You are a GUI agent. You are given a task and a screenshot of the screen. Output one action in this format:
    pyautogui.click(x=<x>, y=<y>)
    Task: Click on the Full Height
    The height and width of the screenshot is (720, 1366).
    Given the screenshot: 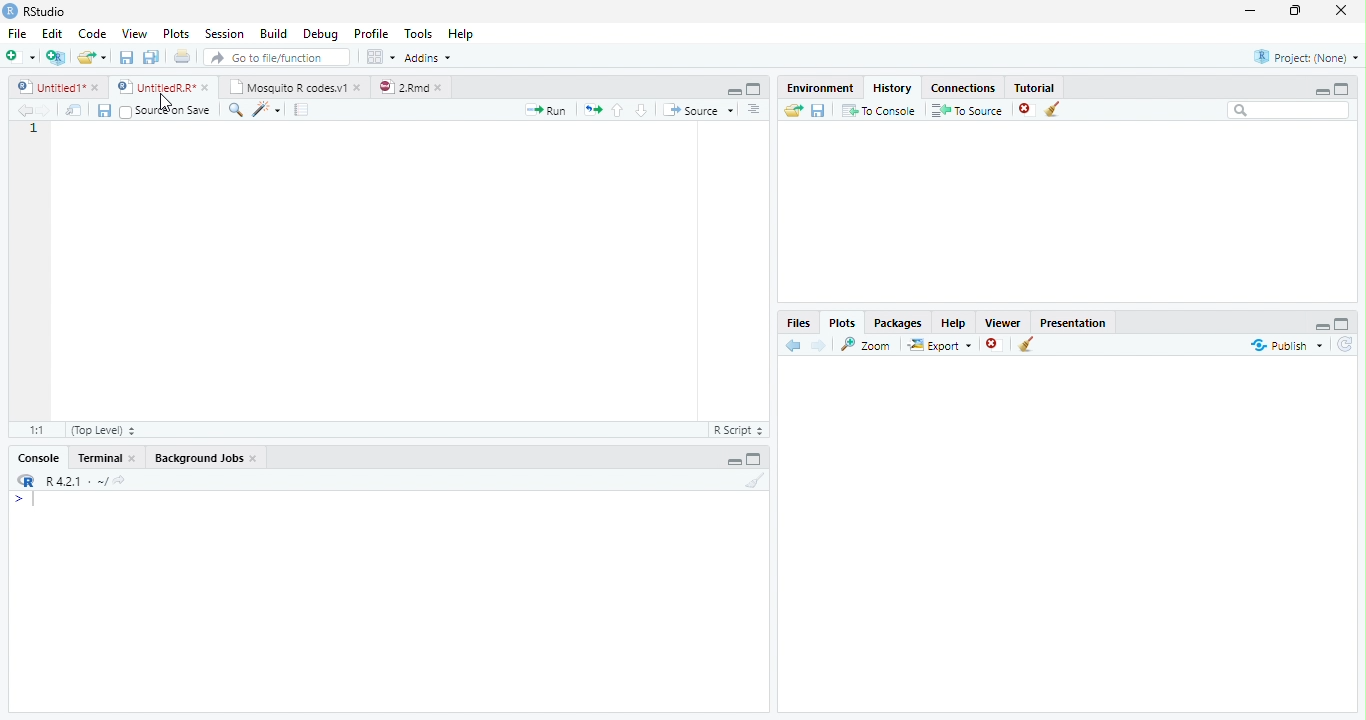 What is the action you would take?
    pyautogui.click(x=1344, y=324)
    